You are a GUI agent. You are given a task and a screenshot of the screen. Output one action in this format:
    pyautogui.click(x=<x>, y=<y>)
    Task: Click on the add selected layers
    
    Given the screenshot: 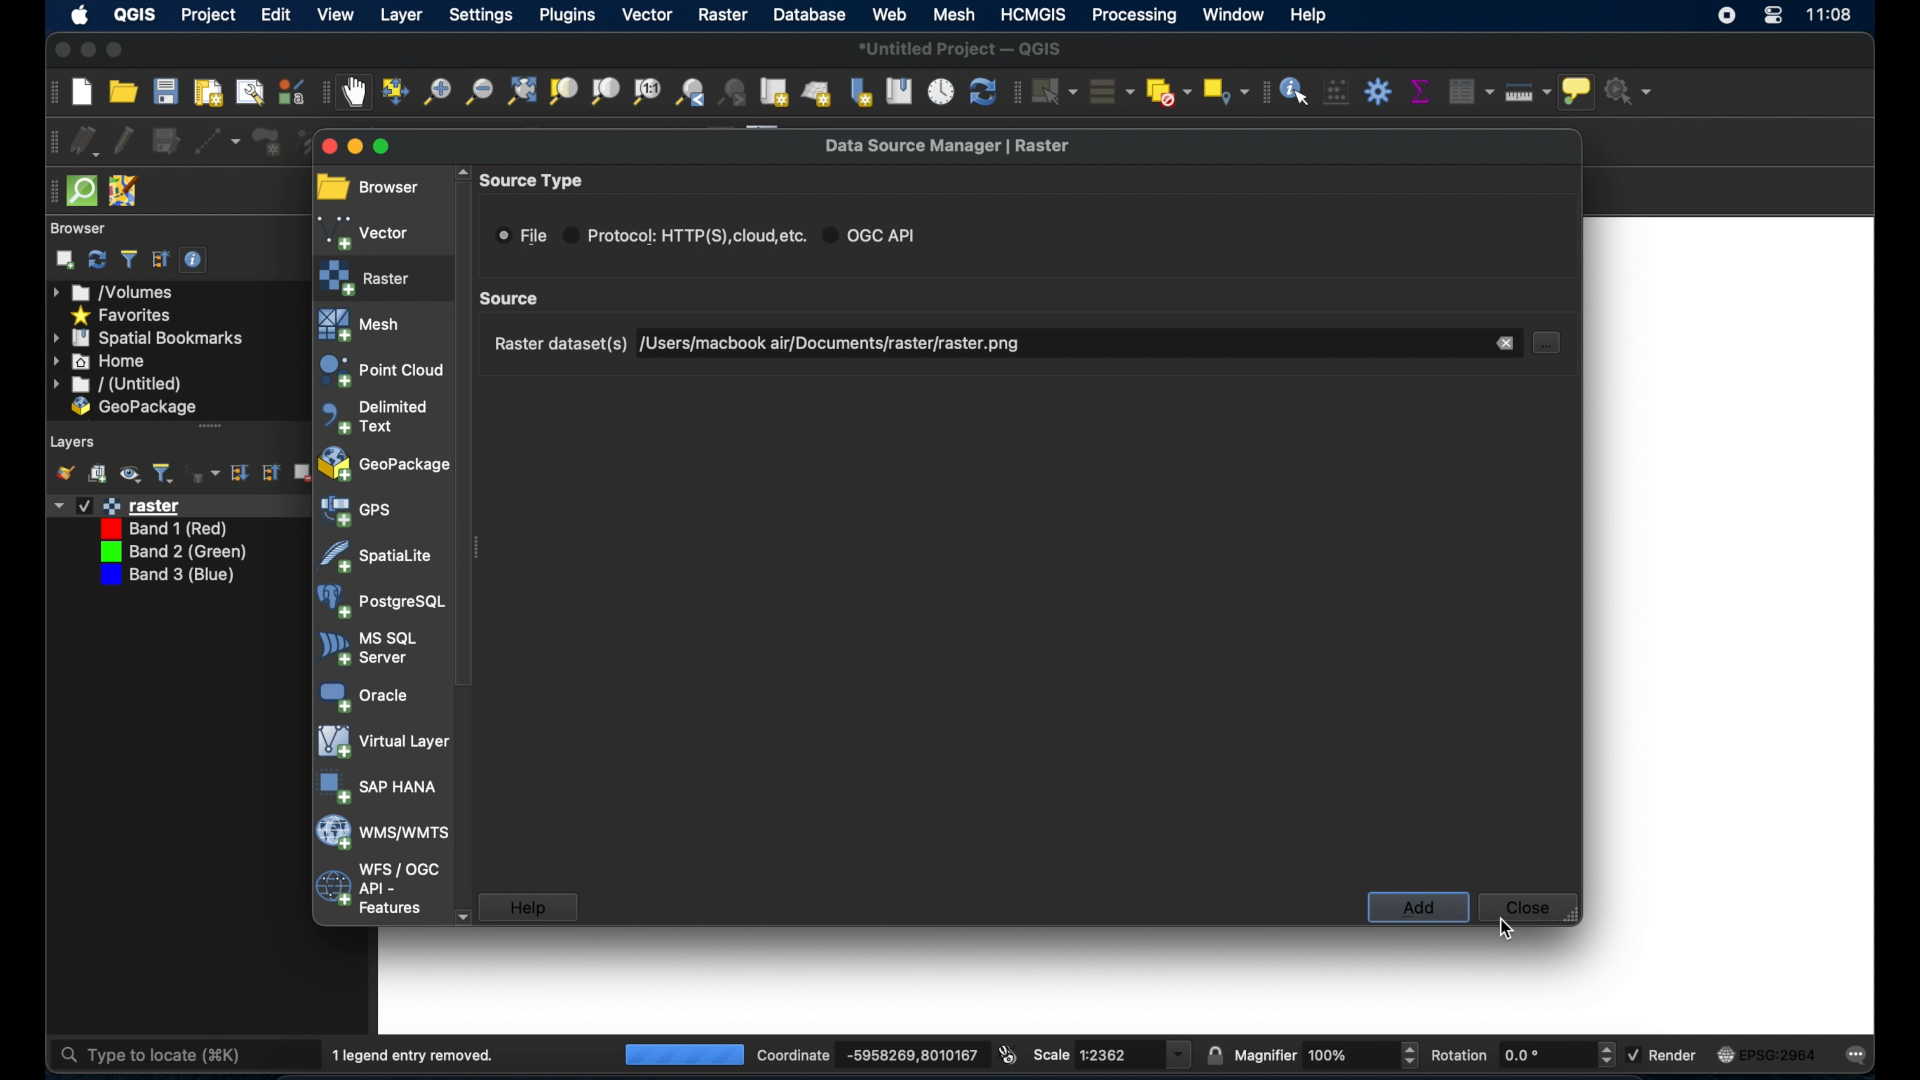 What is the action you would take?
    pyautogui.click(x=65, y=260)
    